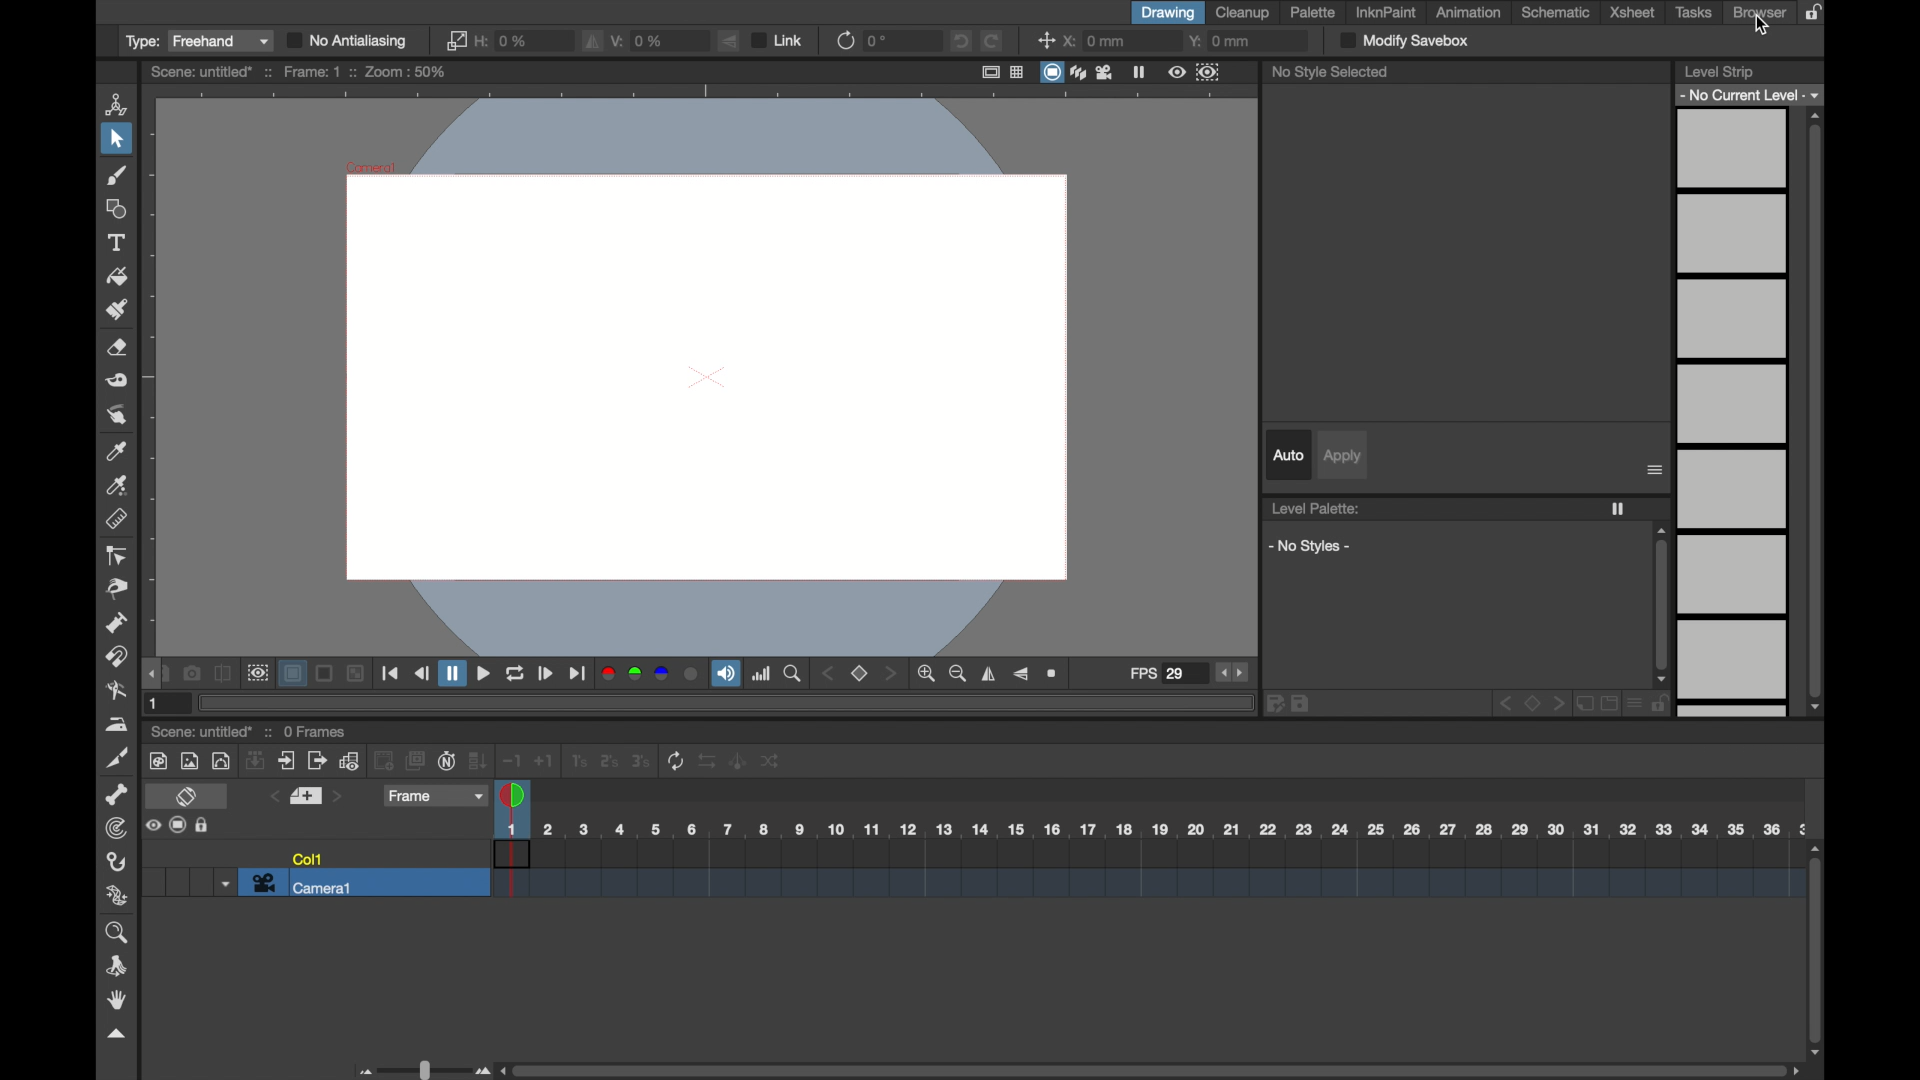  Describe the element at coordinates (649, 674) in the screenshot. I see `color channels` at that location.